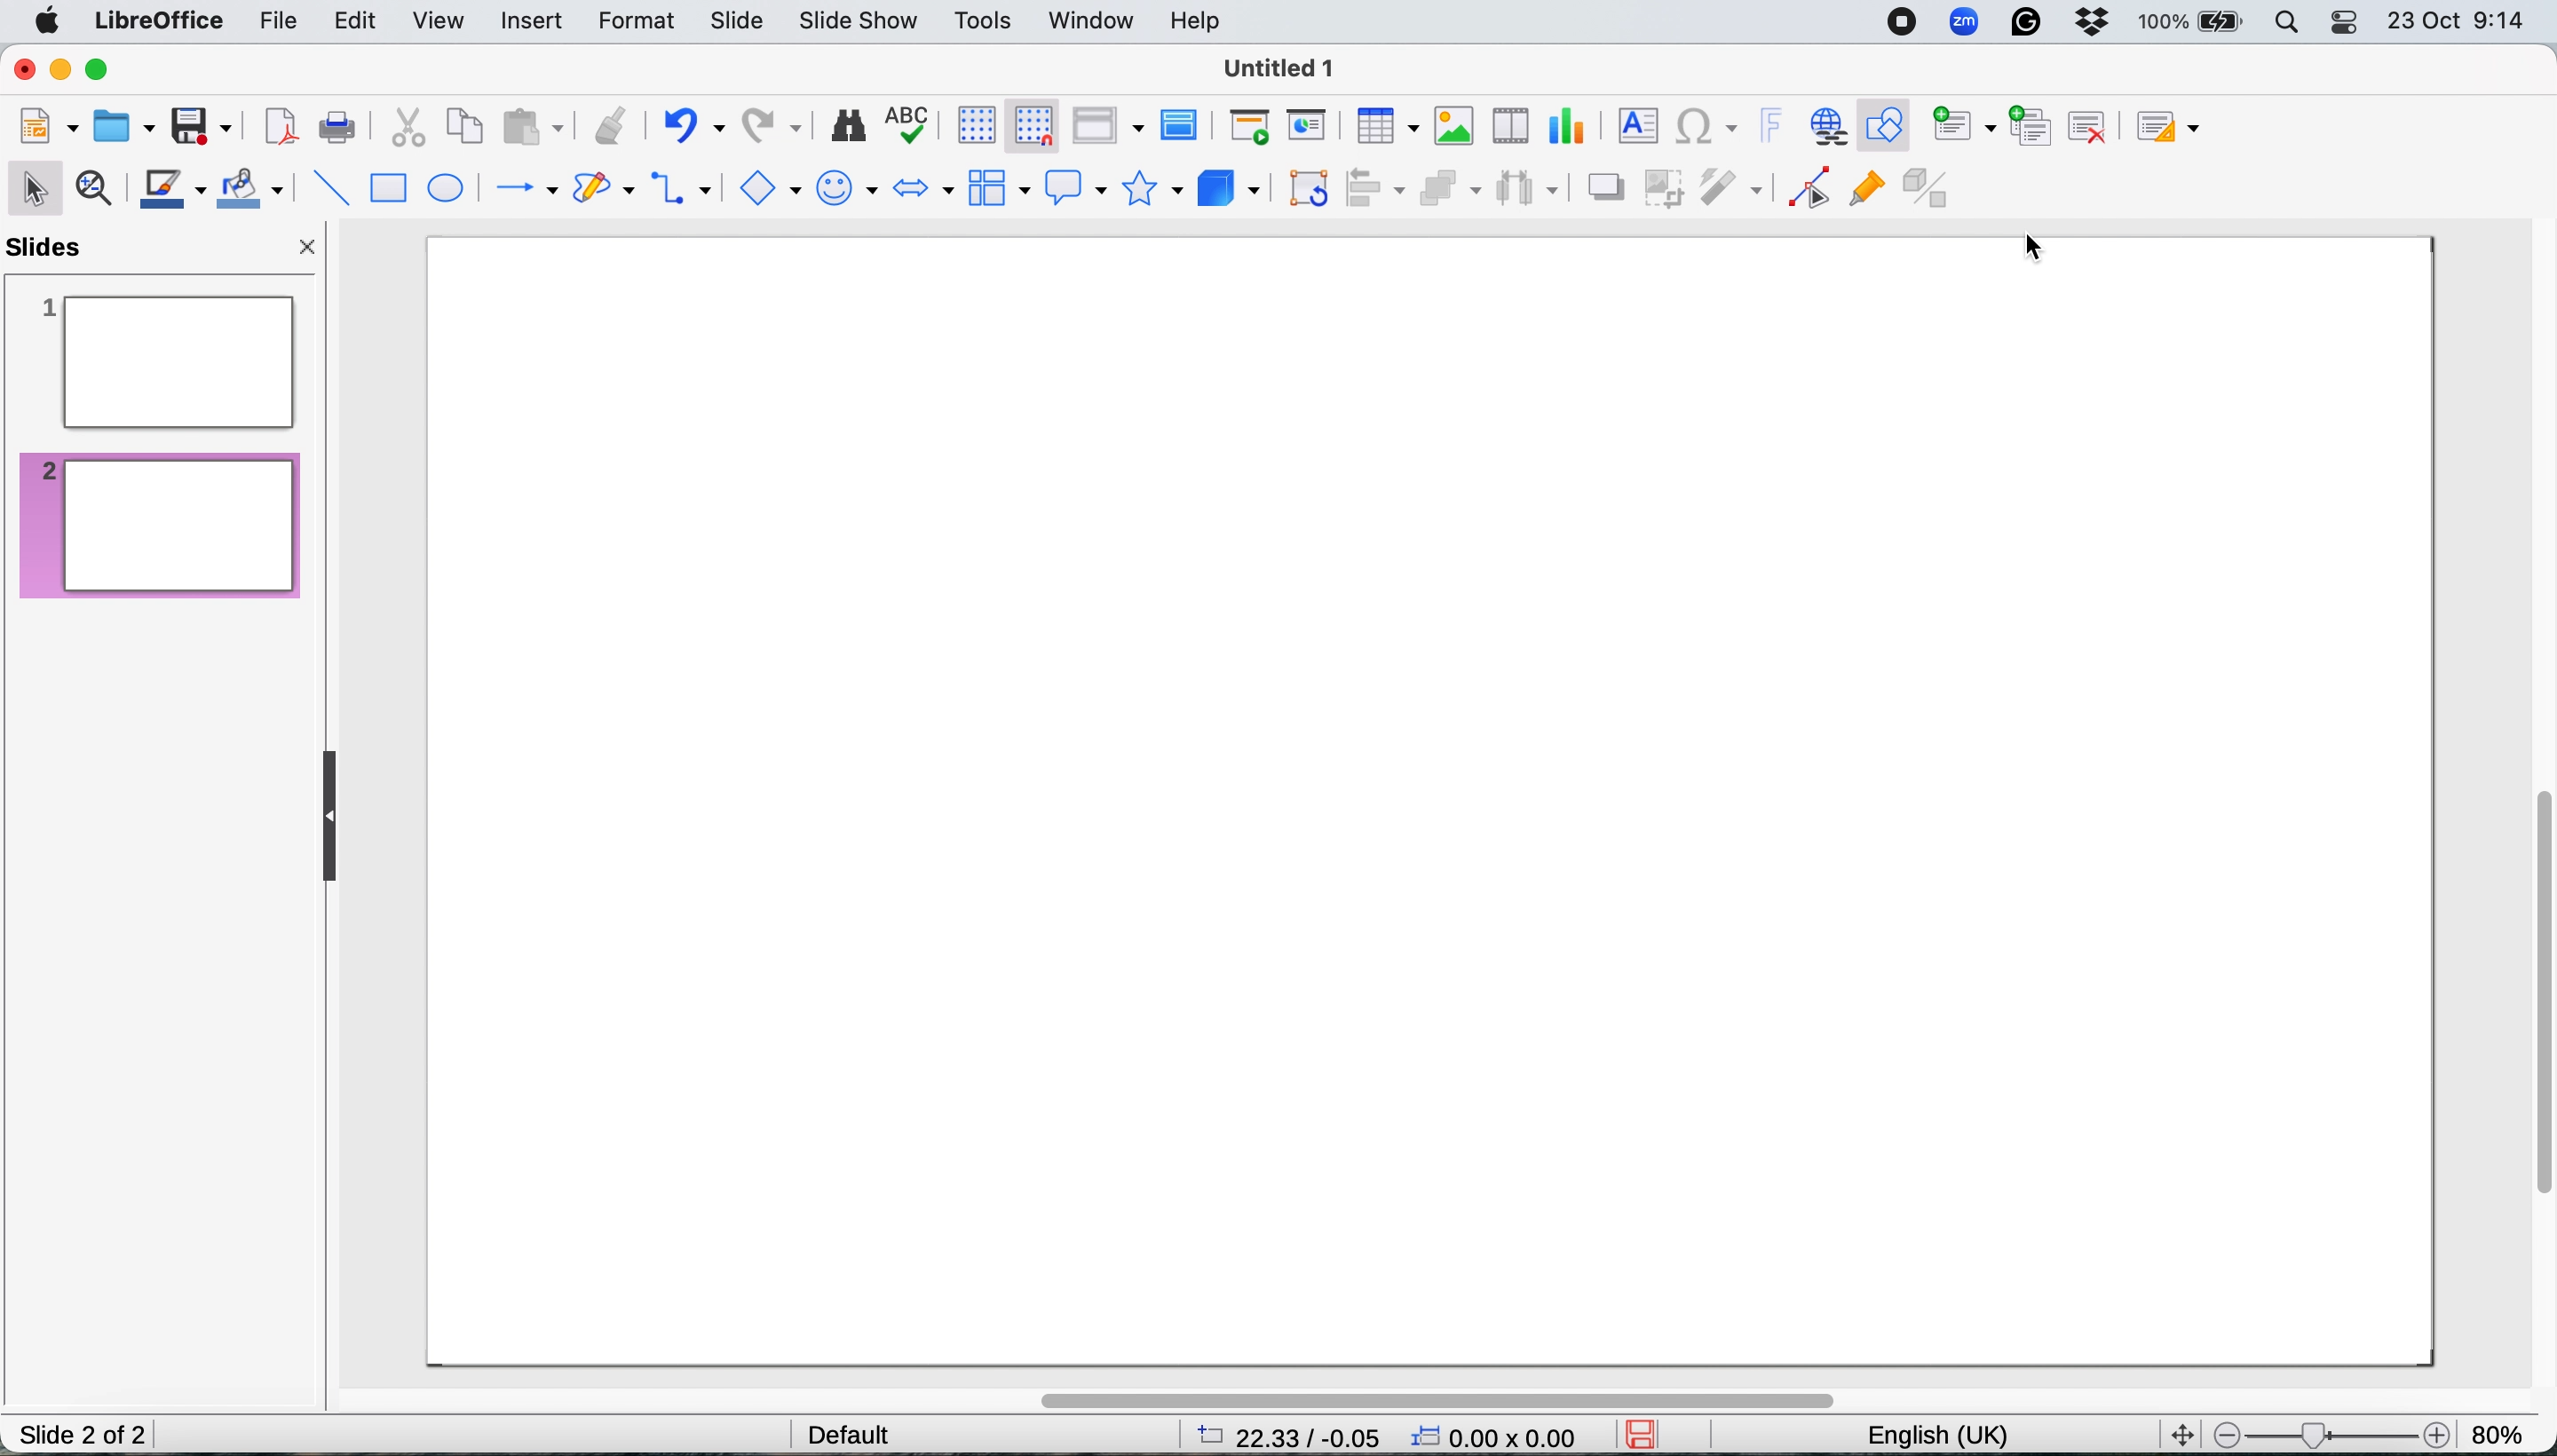 The width and height of the screenshot is (2557, 1456). Describe the element at coordinates (2348, 24) in the screenshot. I see `control center` at that location.